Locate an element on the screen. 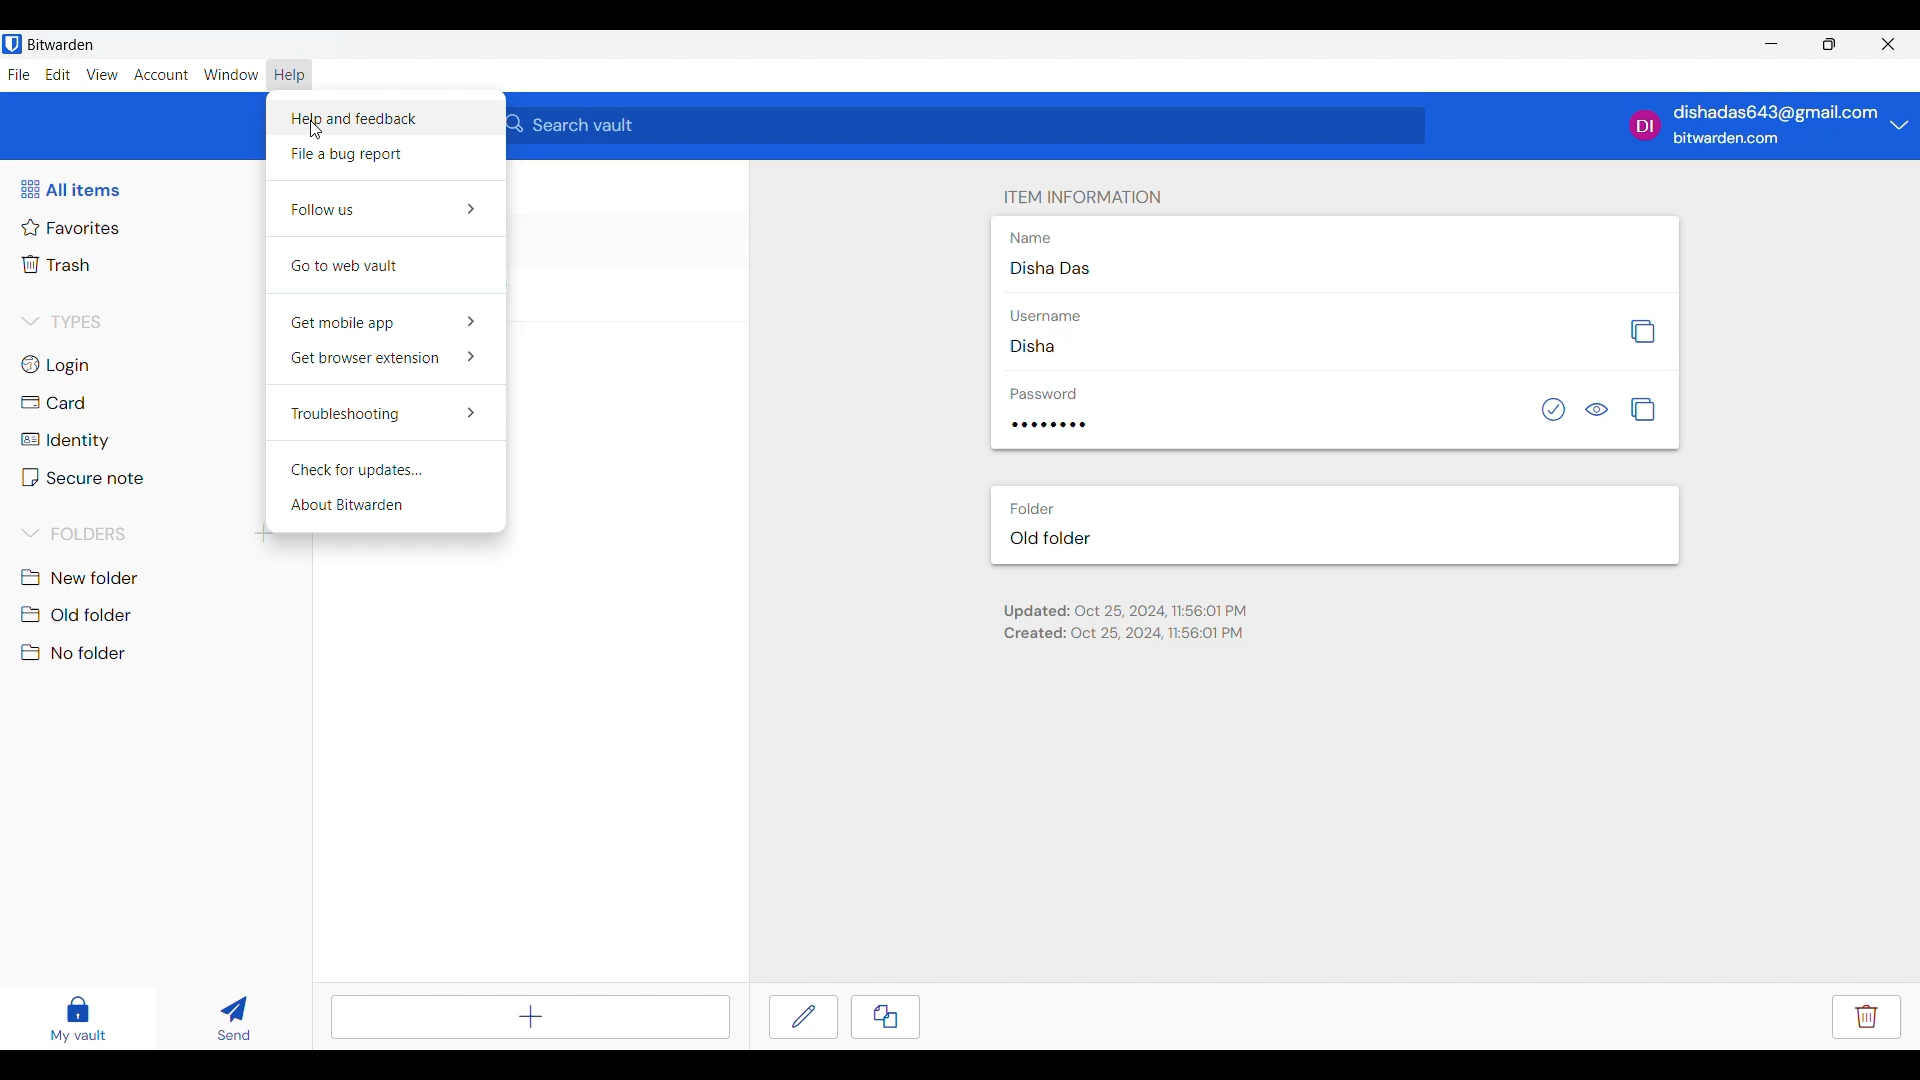  Search vault is located at coordinates (966, 125).